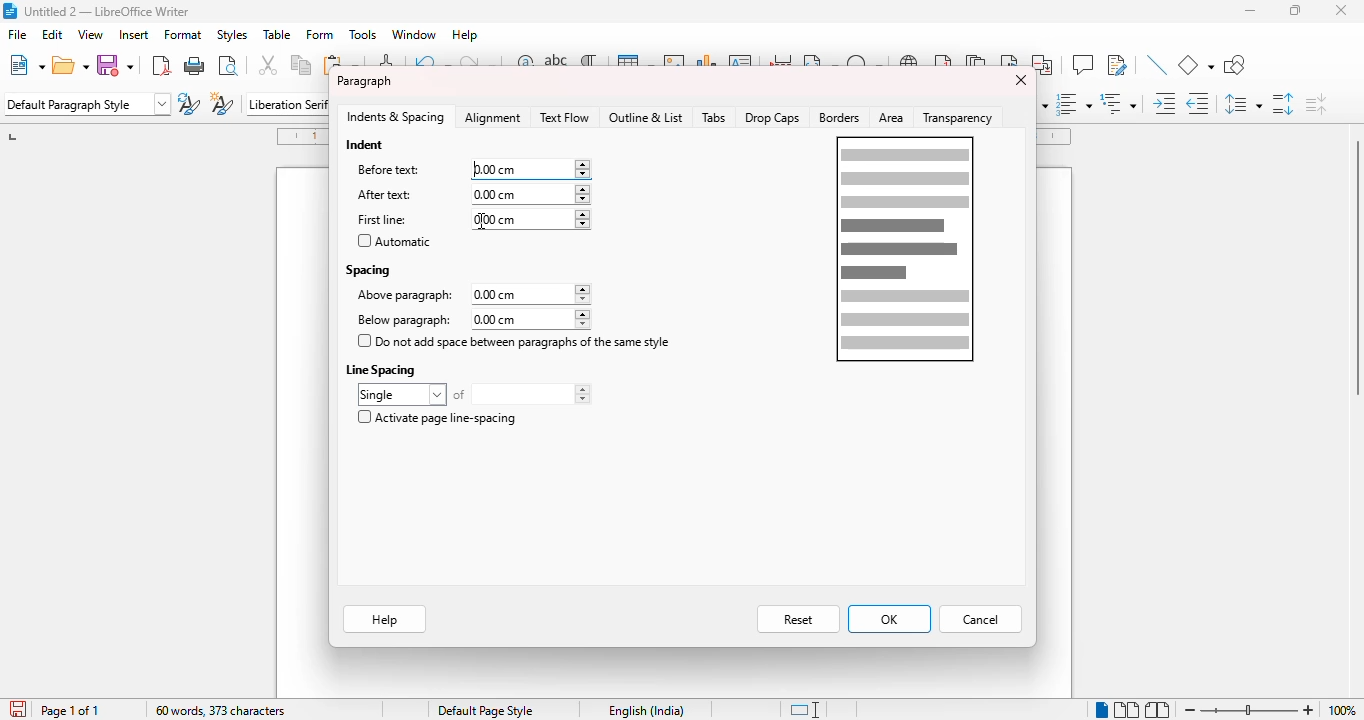 The height and width of the screenshot is (720, 1364). What do you see at coordinates (223, 103) in the screenshot?
I see `new style from selection` at bounding box center [223, 103].